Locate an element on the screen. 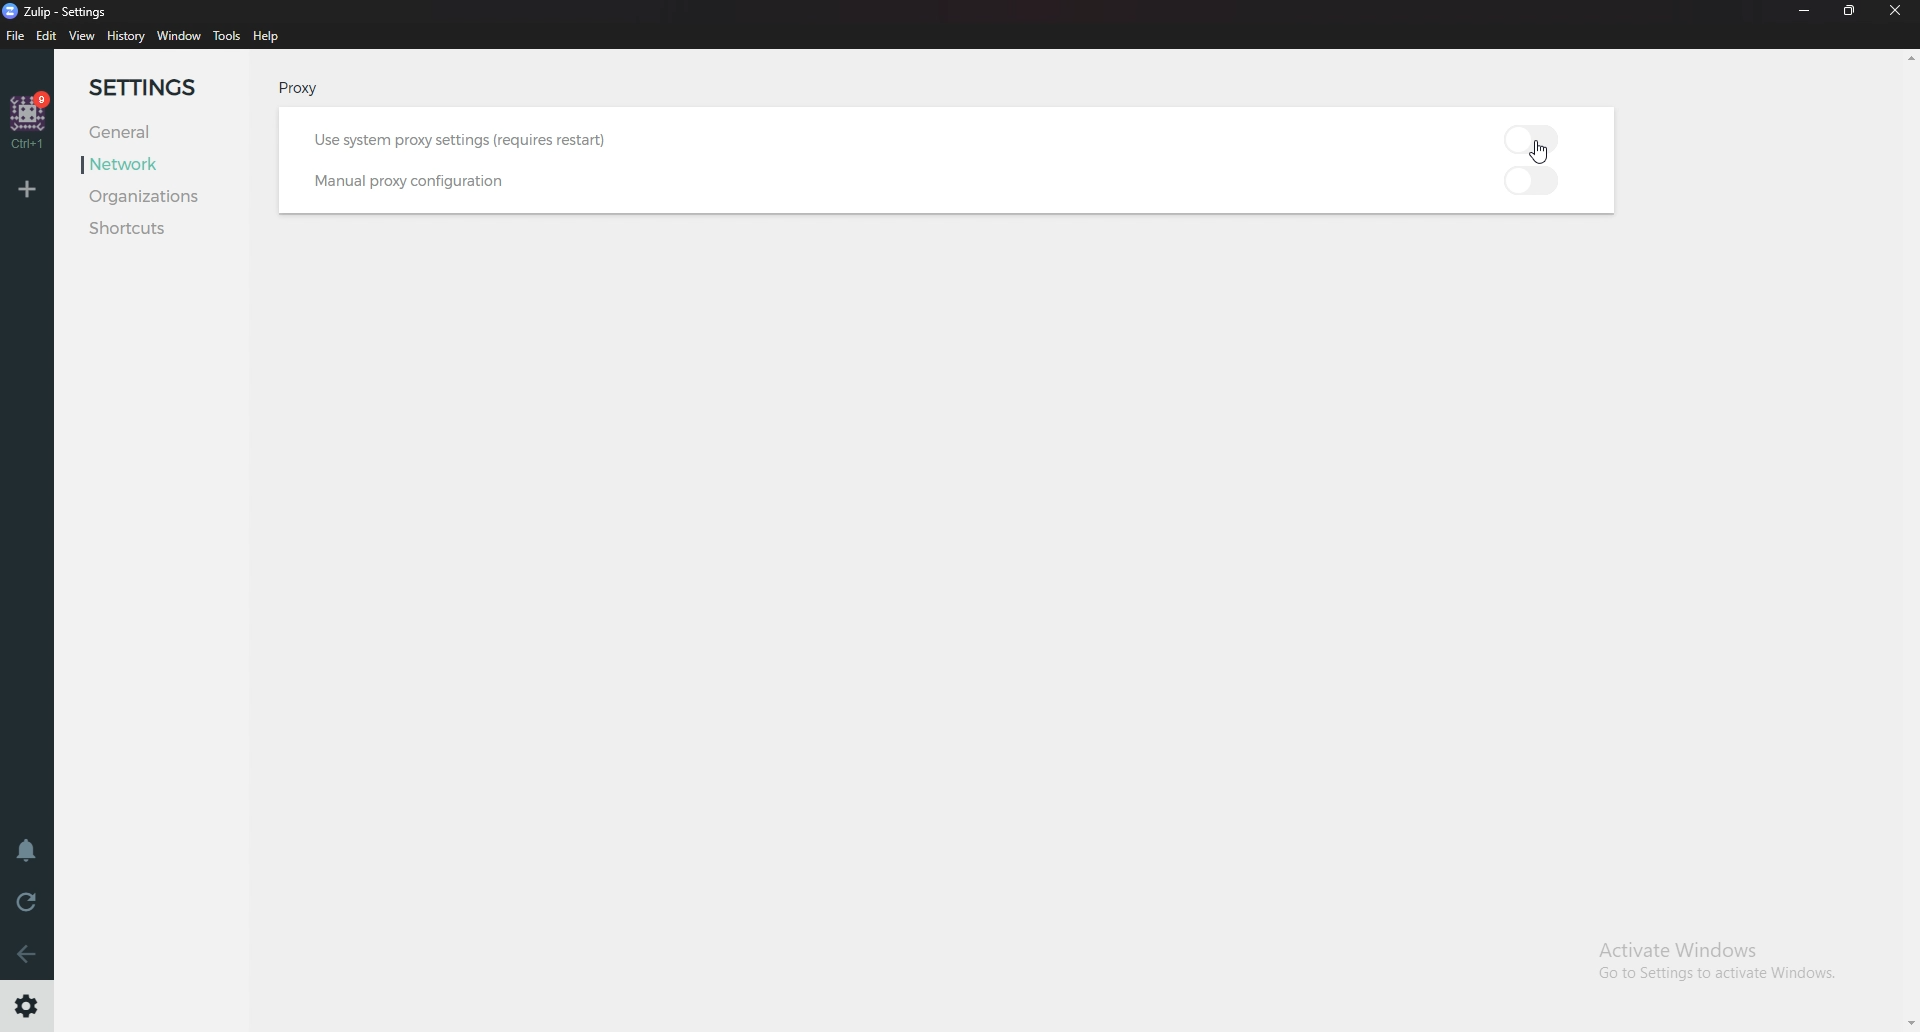 The image size is (1920, 1032). edit is located at coordinates (47, 36).